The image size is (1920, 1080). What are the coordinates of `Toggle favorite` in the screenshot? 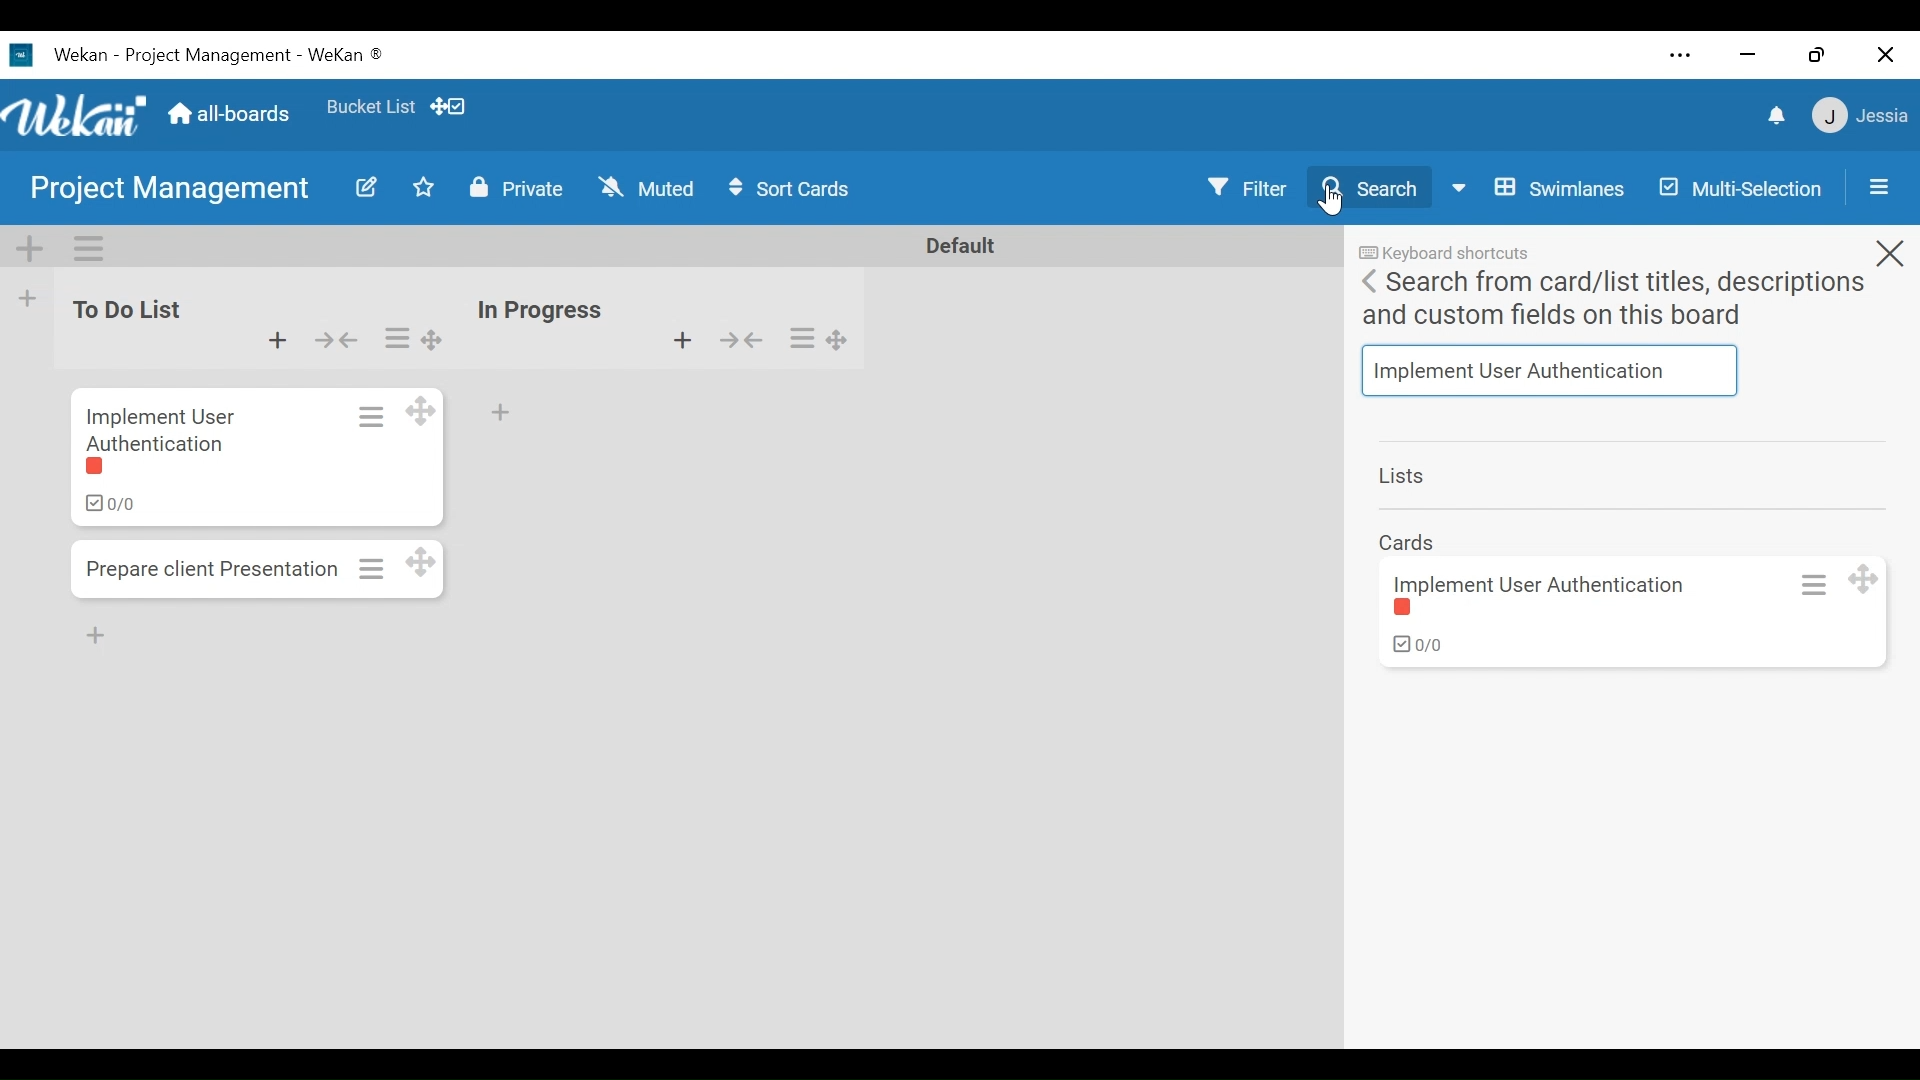 It's located at (424, 189).